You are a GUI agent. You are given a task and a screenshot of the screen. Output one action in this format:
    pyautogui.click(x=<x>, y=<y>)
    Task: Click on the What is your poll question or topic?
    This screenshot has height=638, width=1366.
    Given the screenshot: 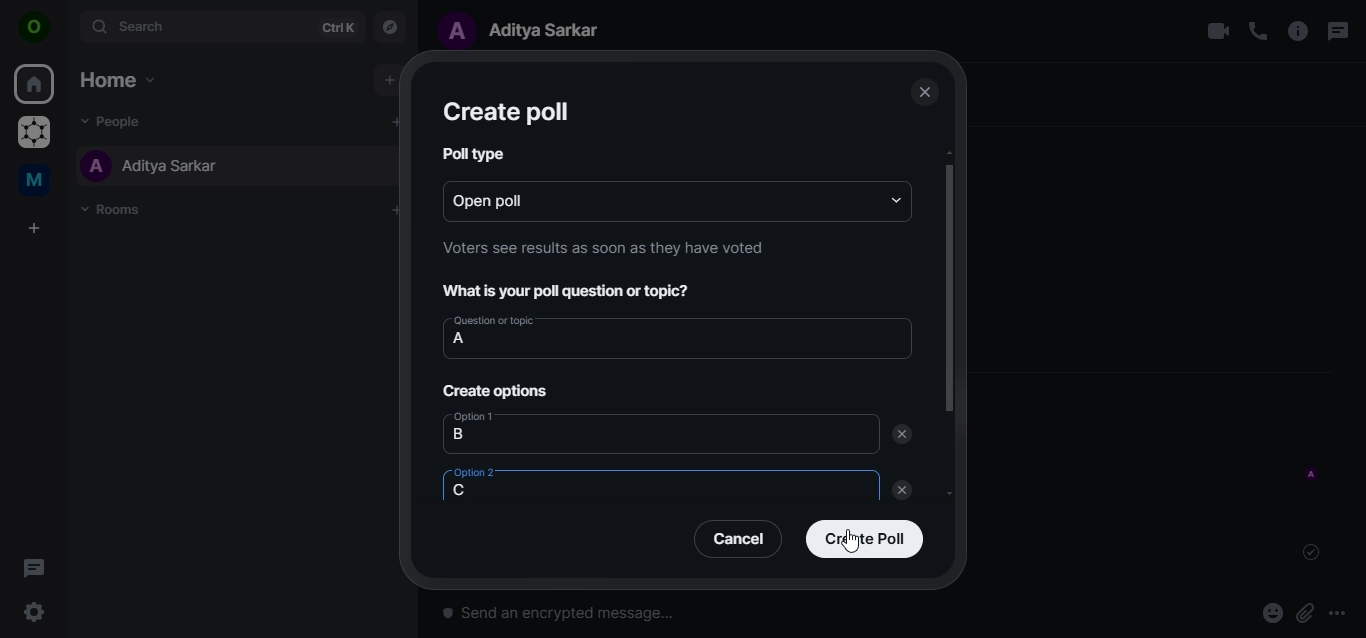 What is the action you would take?
    pyautogui.click(x=571, y=293)
    